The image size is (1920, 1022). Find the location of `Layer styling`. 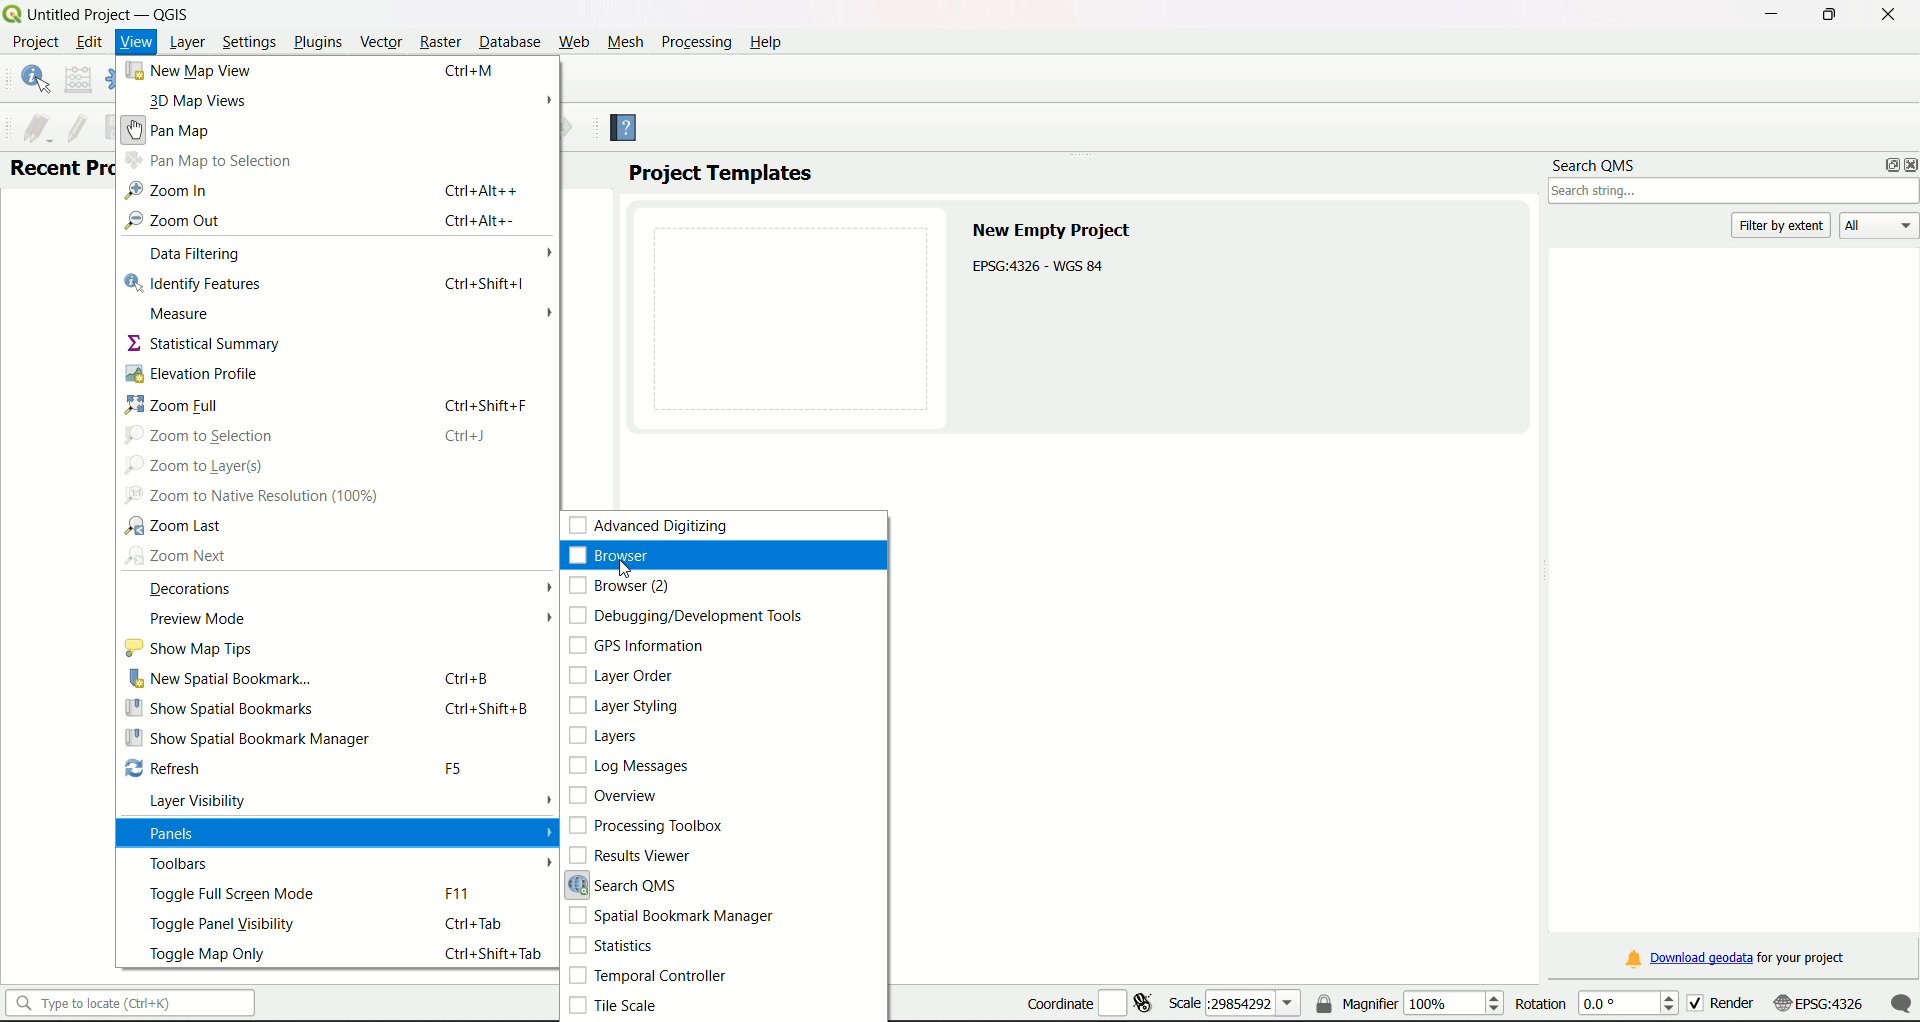

Layer styling is located at coordinates (625, 706).